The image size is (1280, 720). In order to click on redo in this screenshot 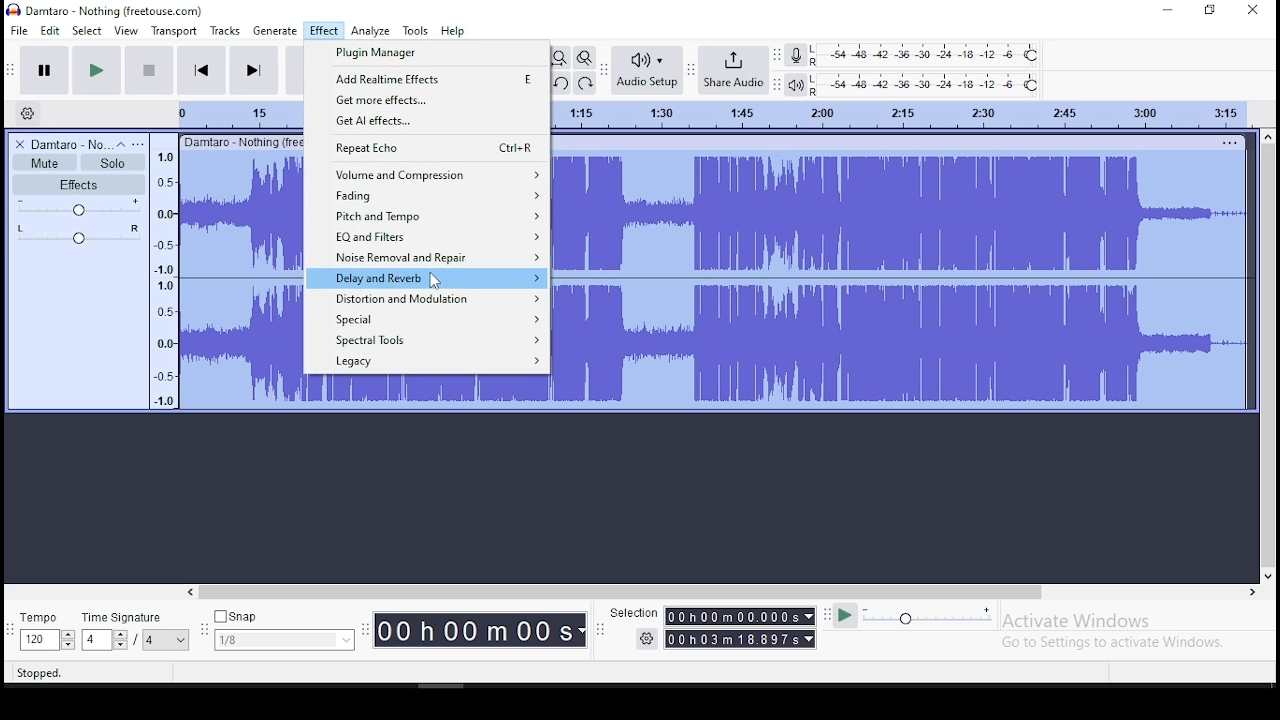, I will do `click(584, 83)`.